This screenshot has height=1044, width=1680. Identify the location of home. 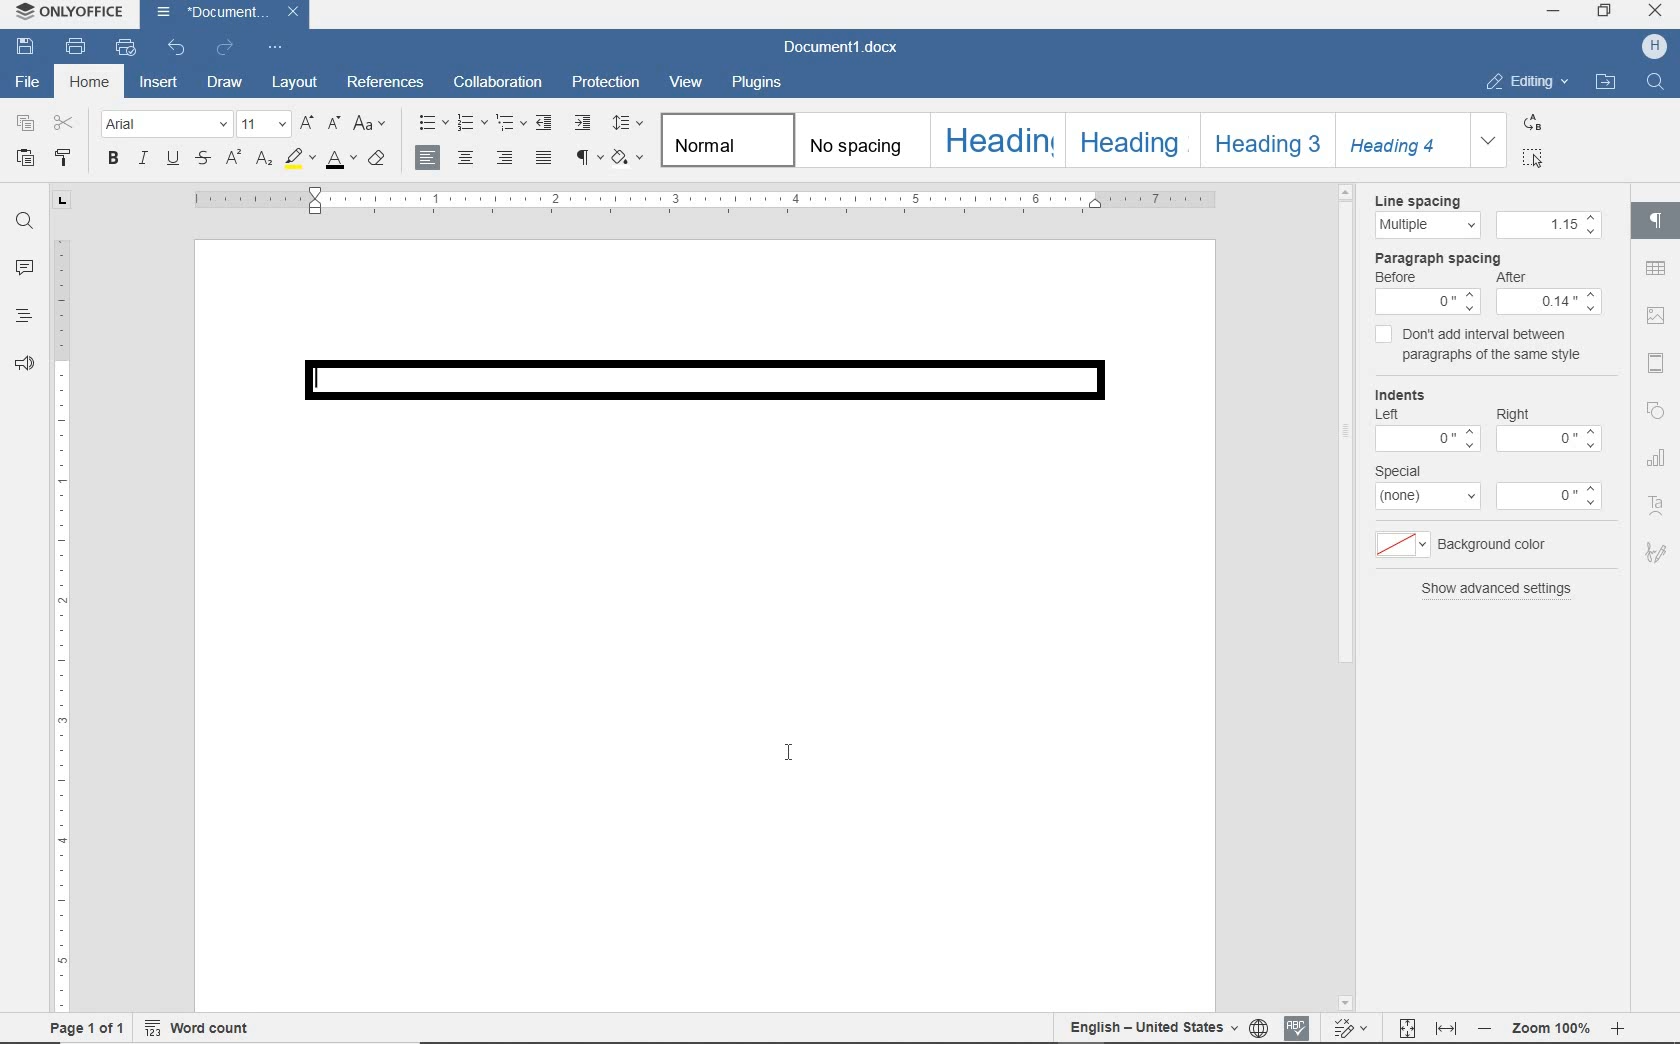
(92, 81).